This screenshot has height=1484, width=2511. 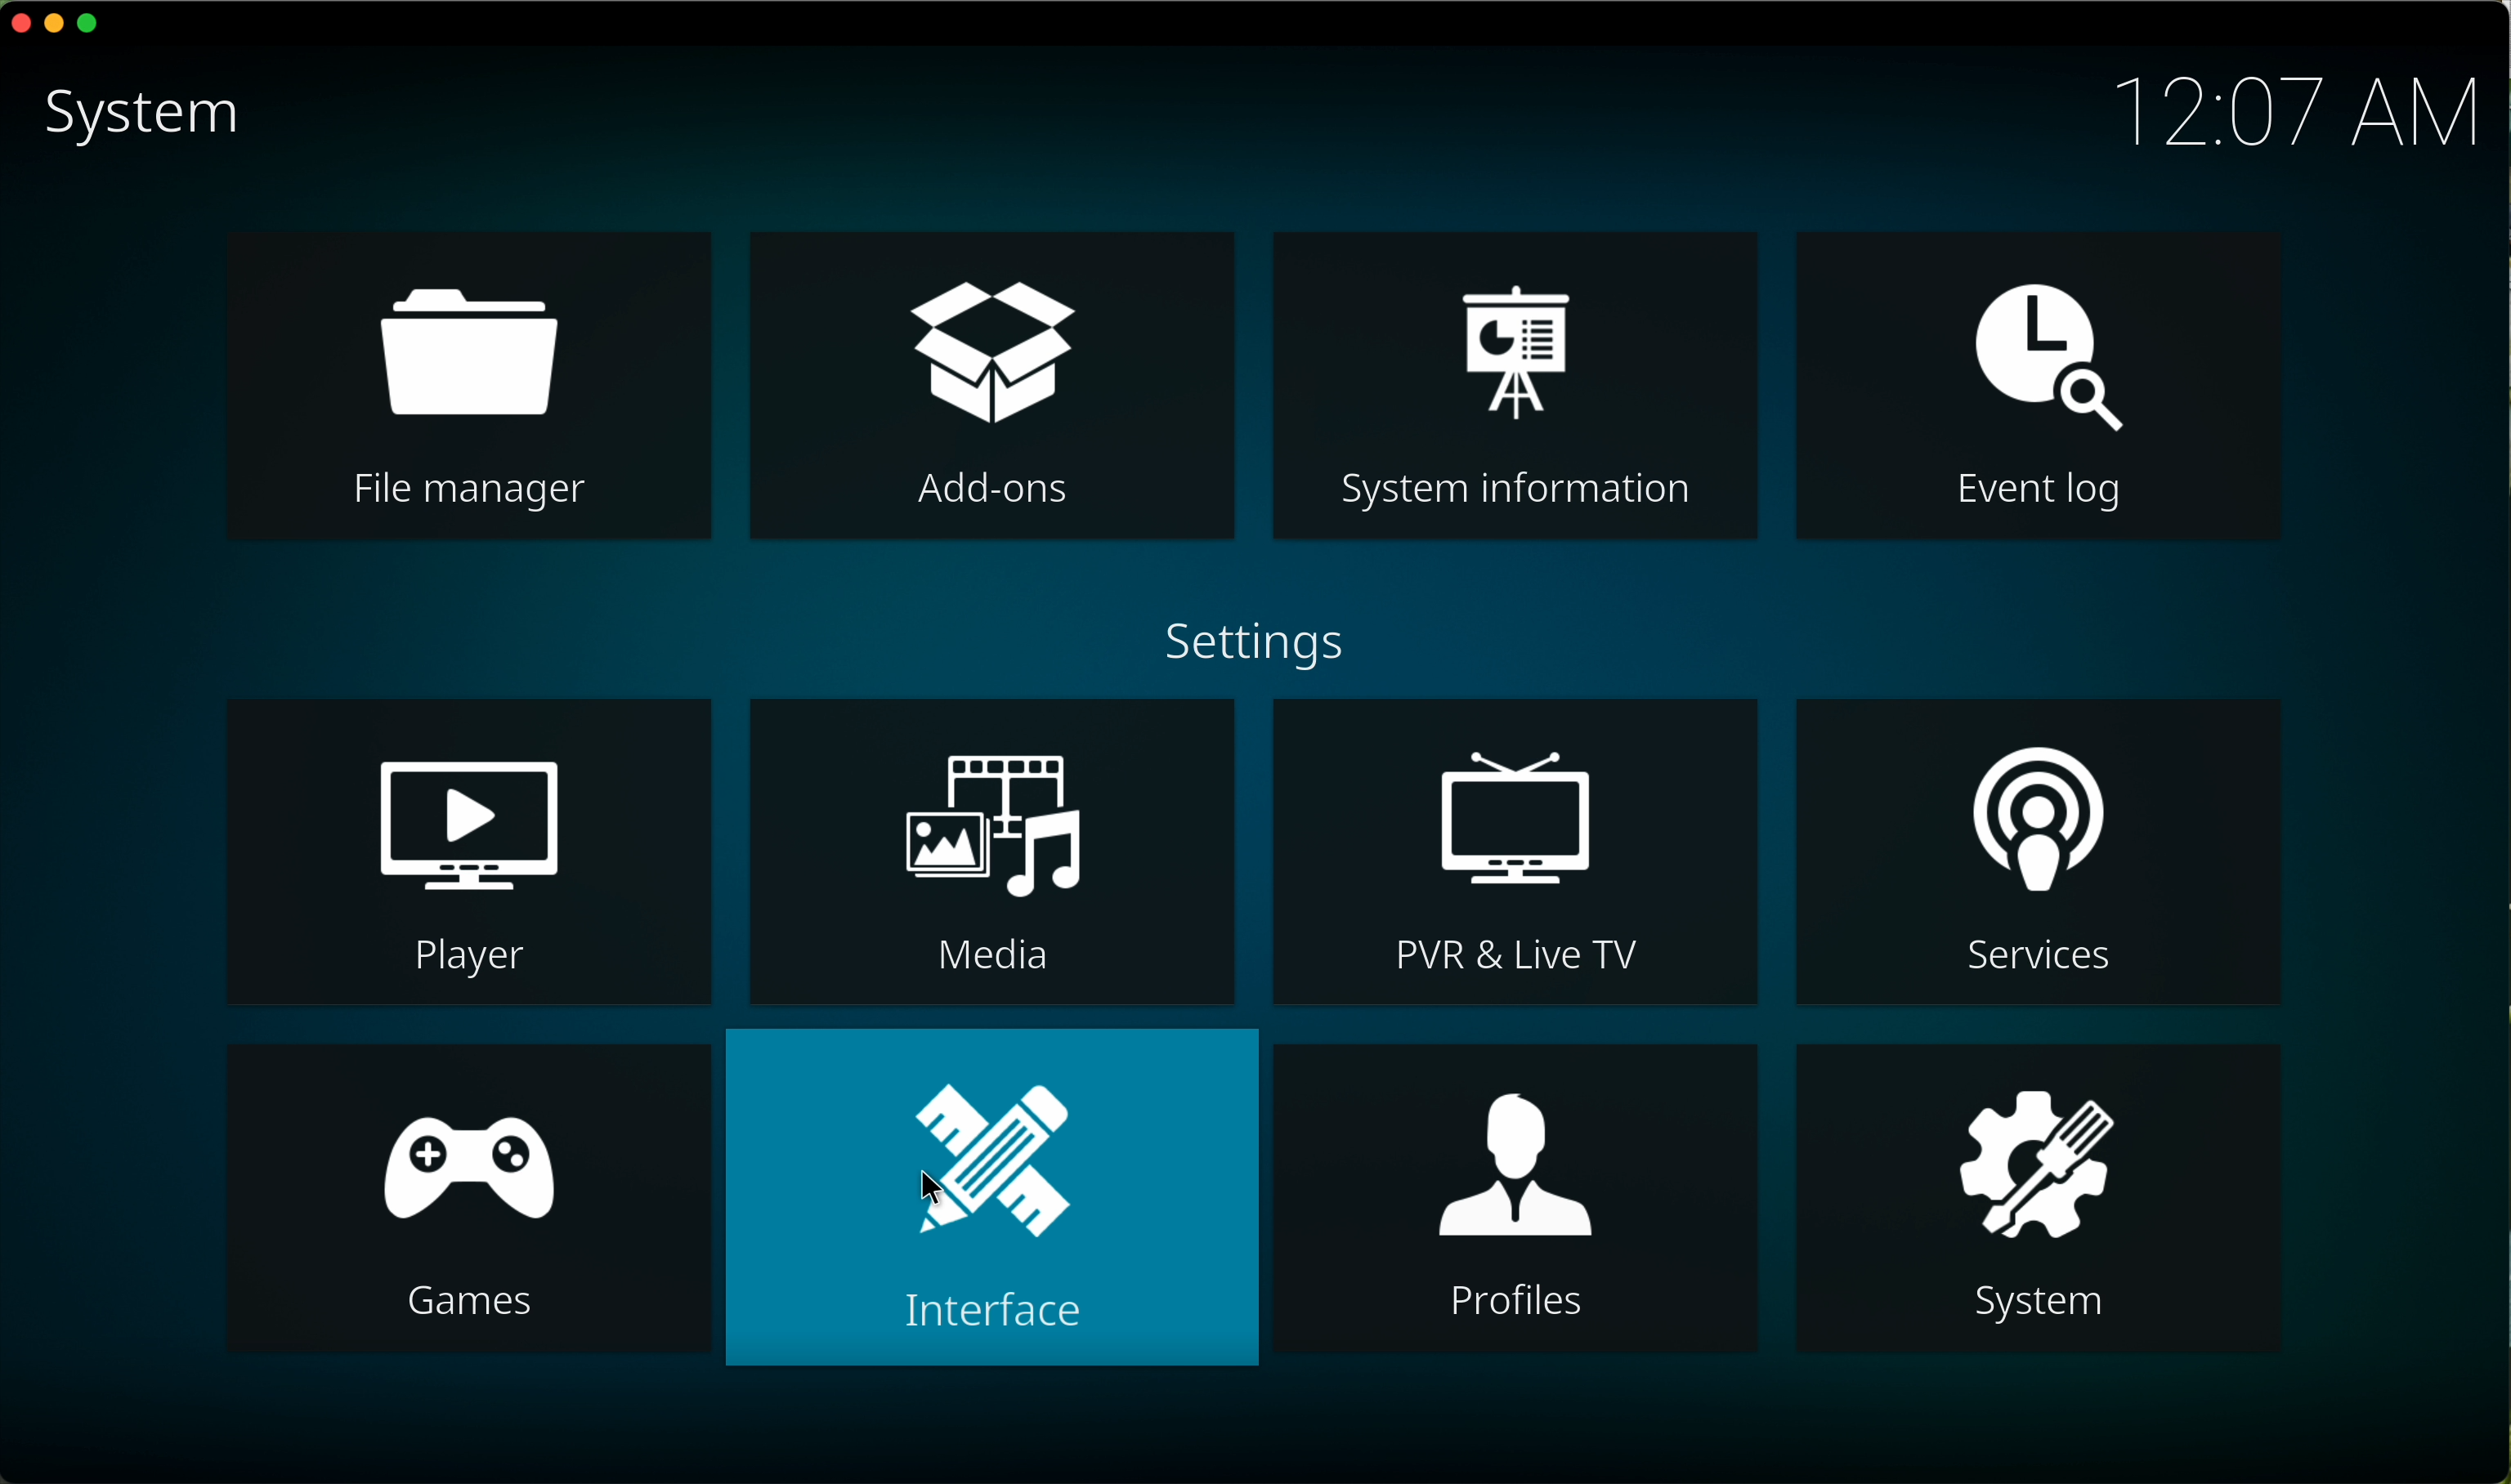 I want to click on player, so click(x=472, y=853).